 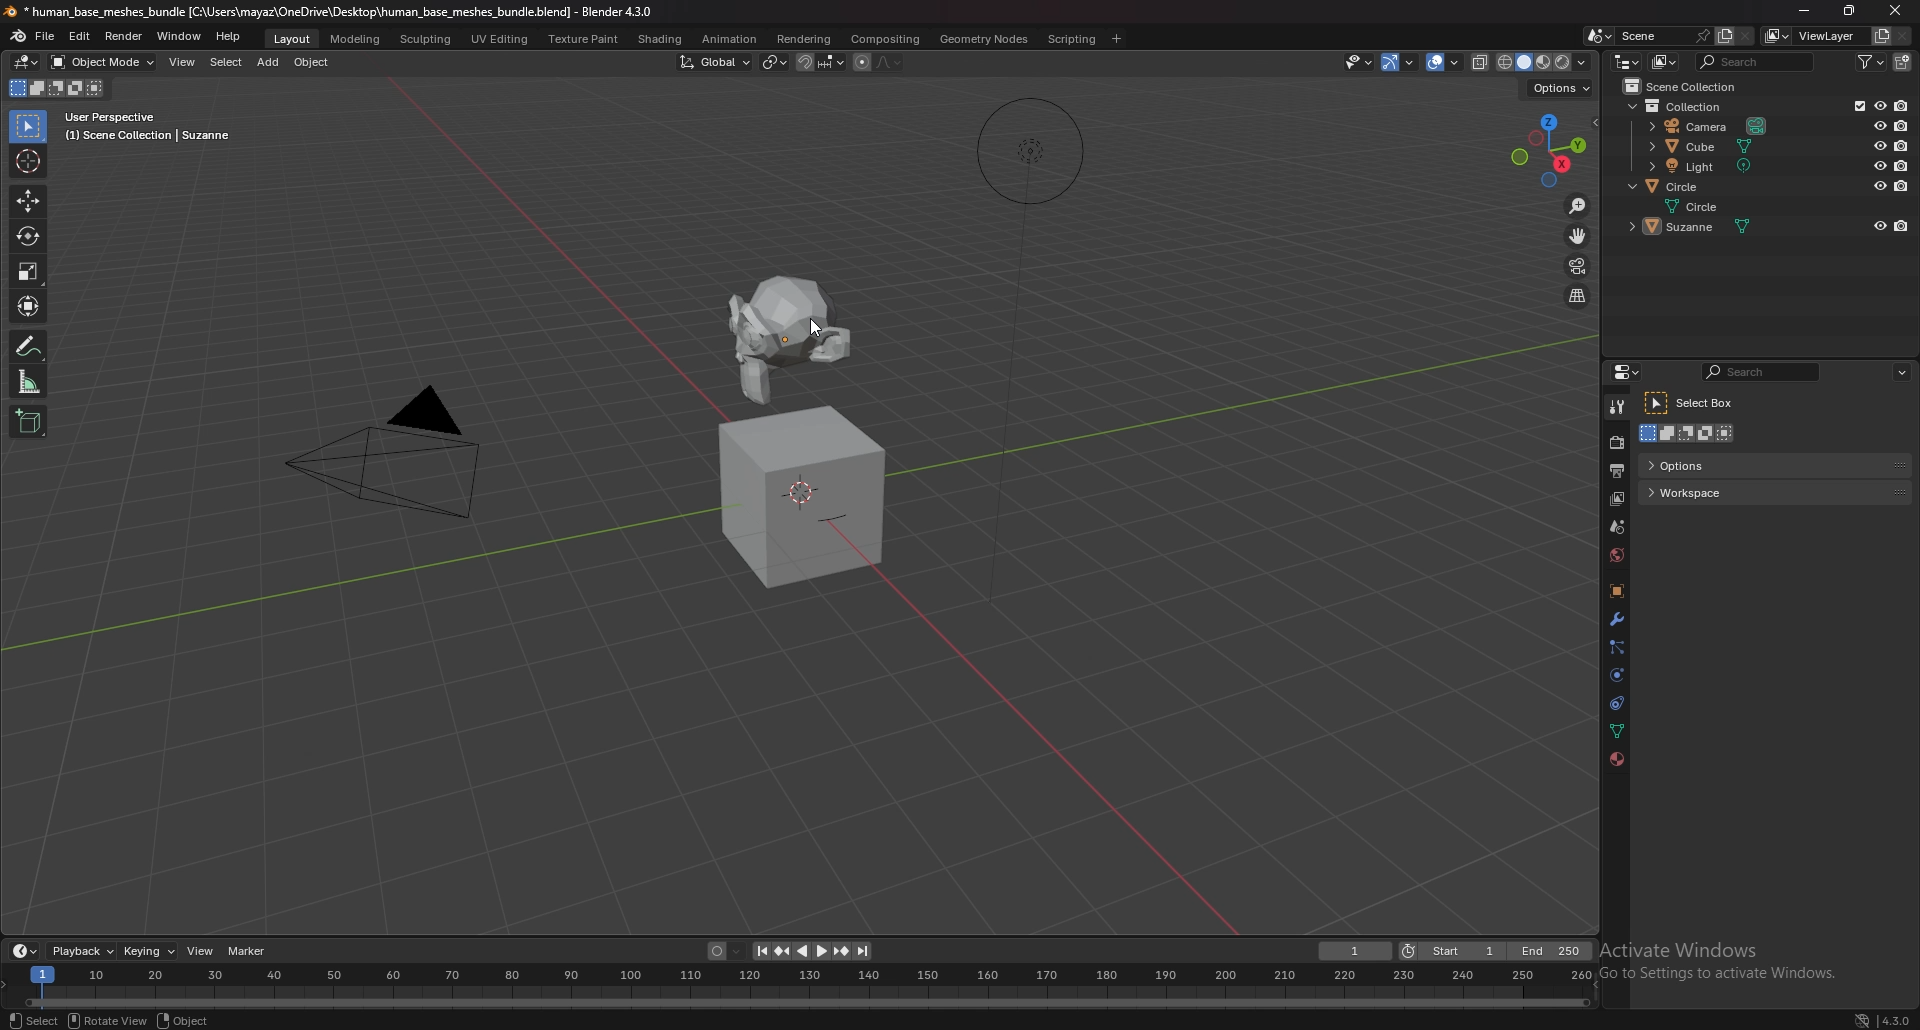 I want to click on circle, so click(x=1708, y=205).